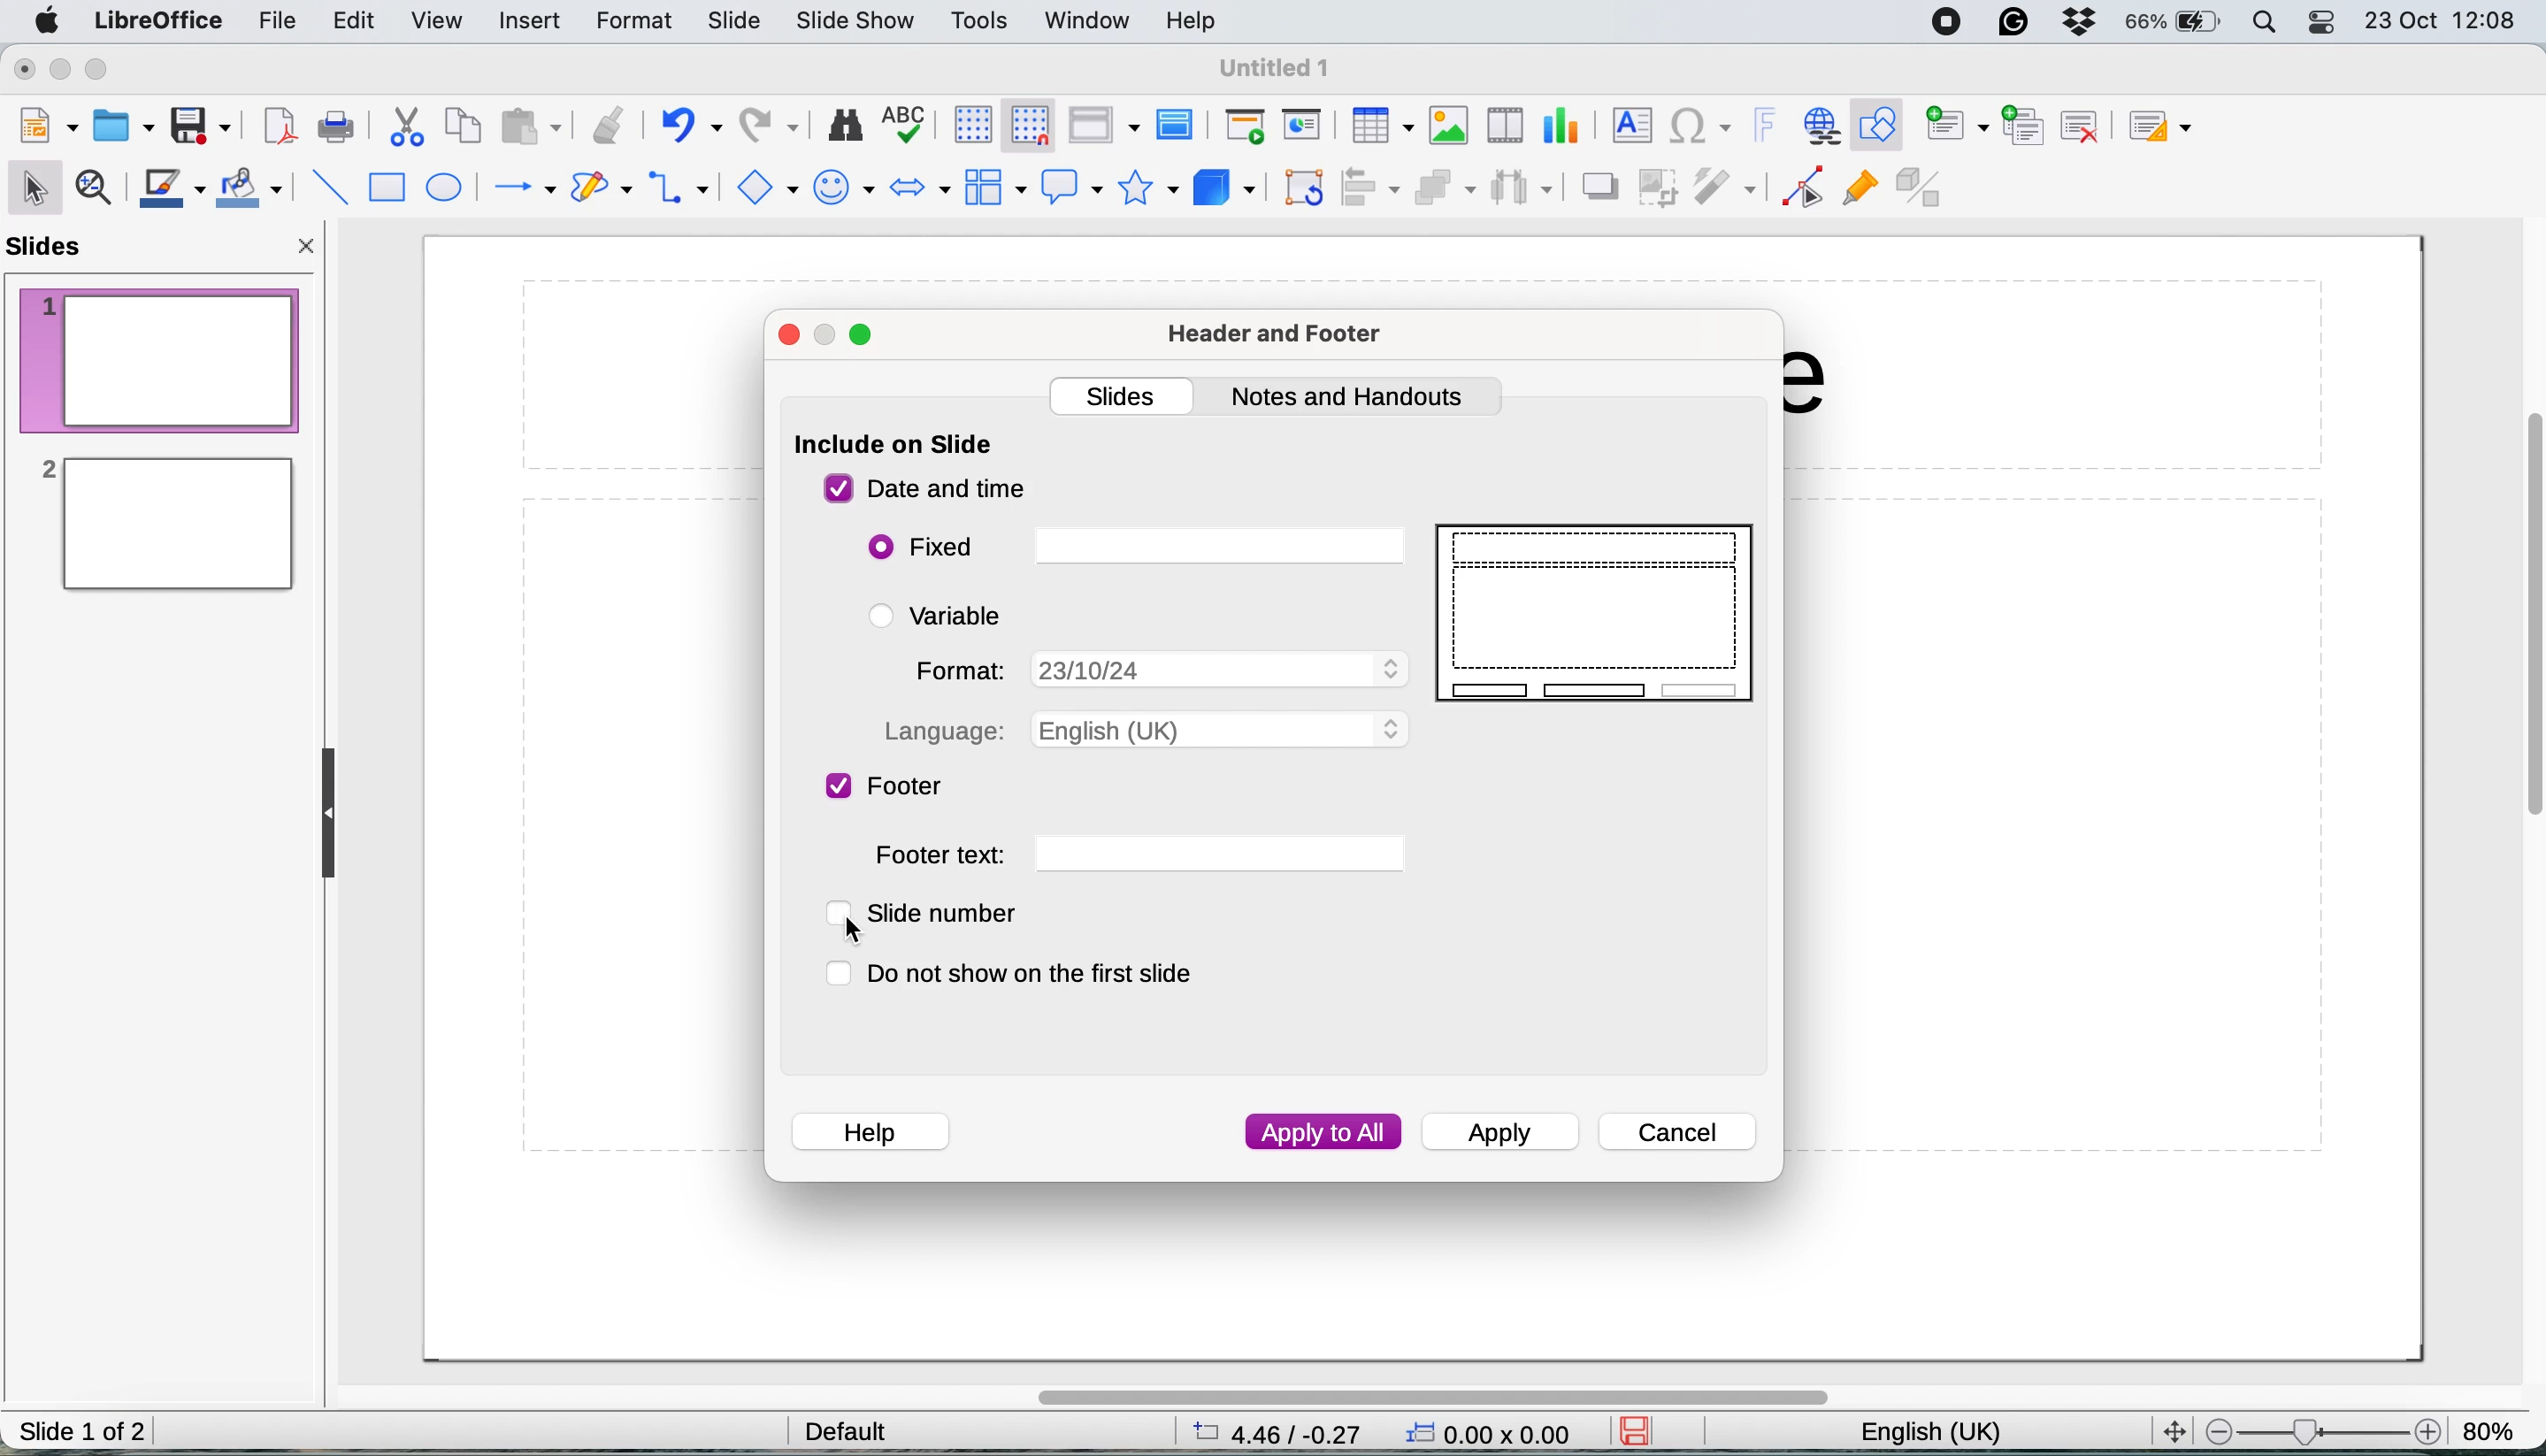  Describe the element at coordinates (50, 22) in the screenshot. I see `system logo` at that location.